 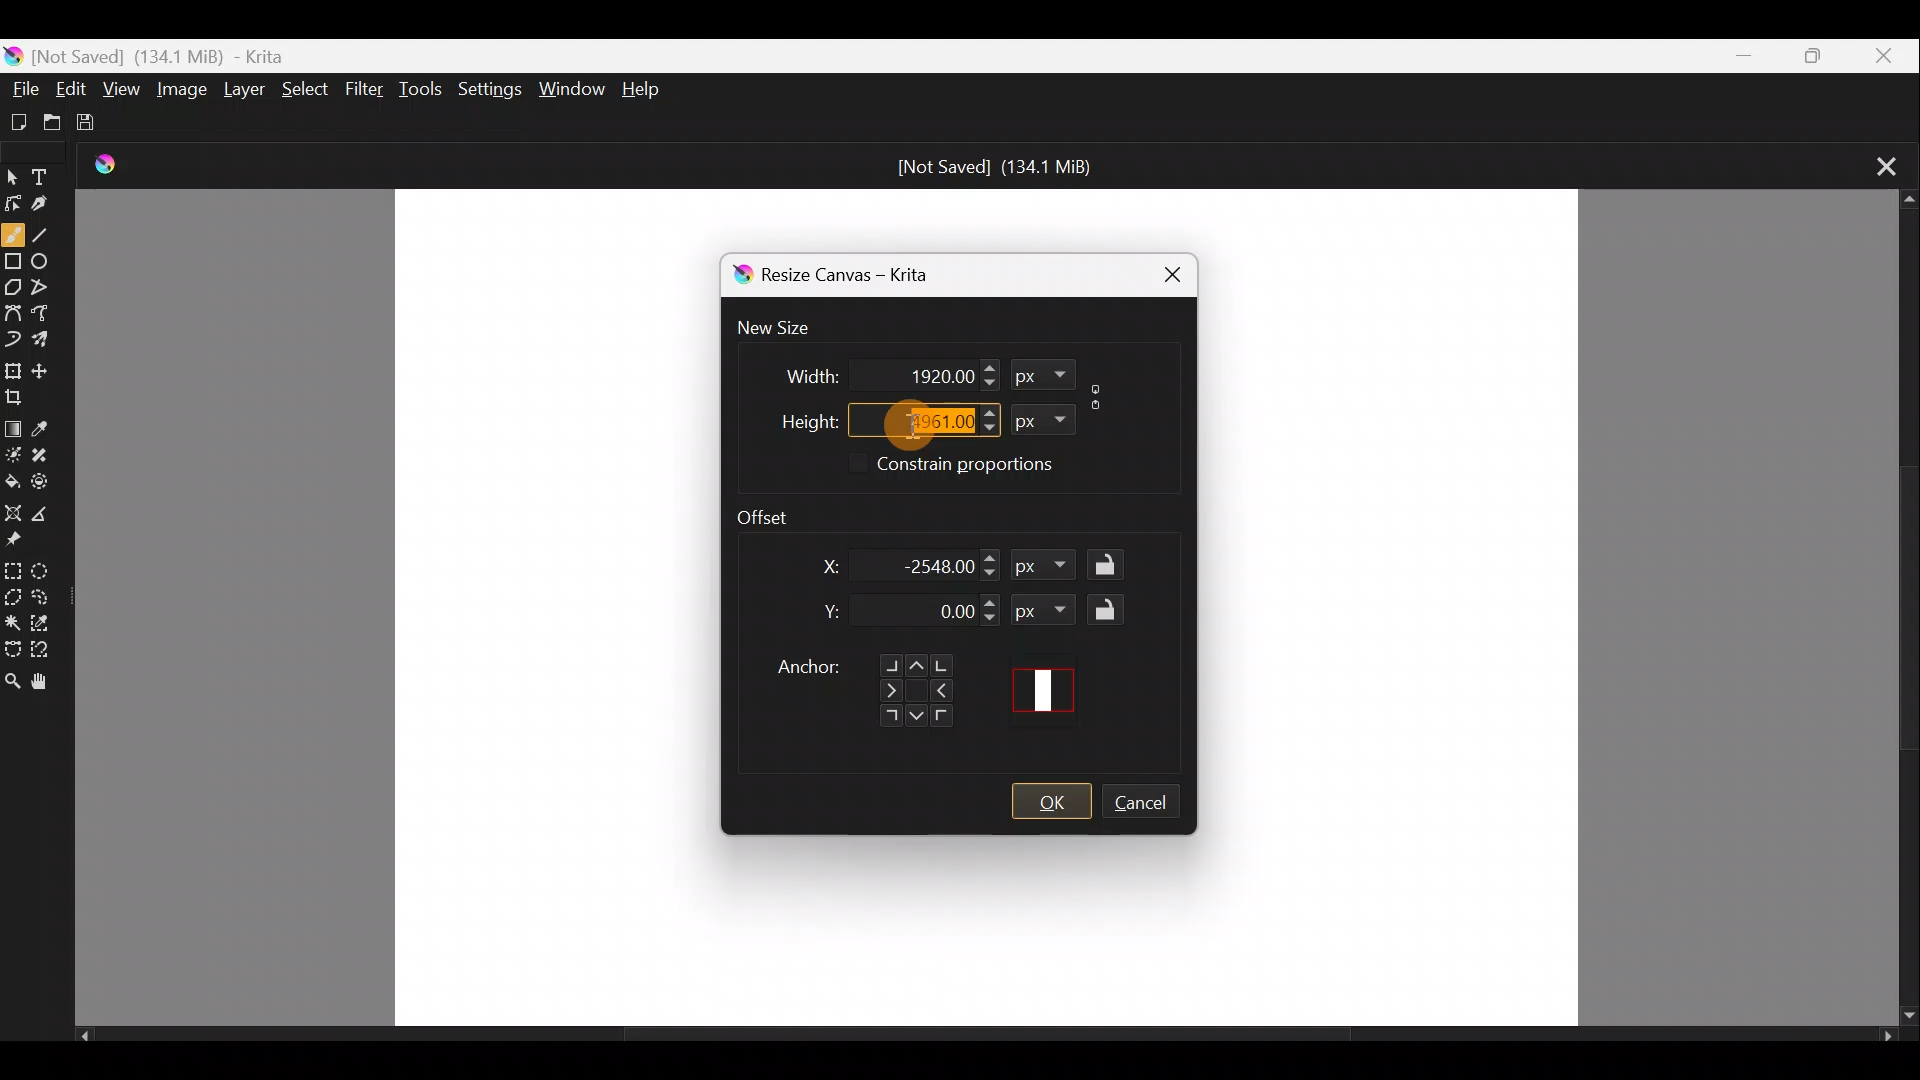 I want to click on Format, so click(x=1038, y=417).